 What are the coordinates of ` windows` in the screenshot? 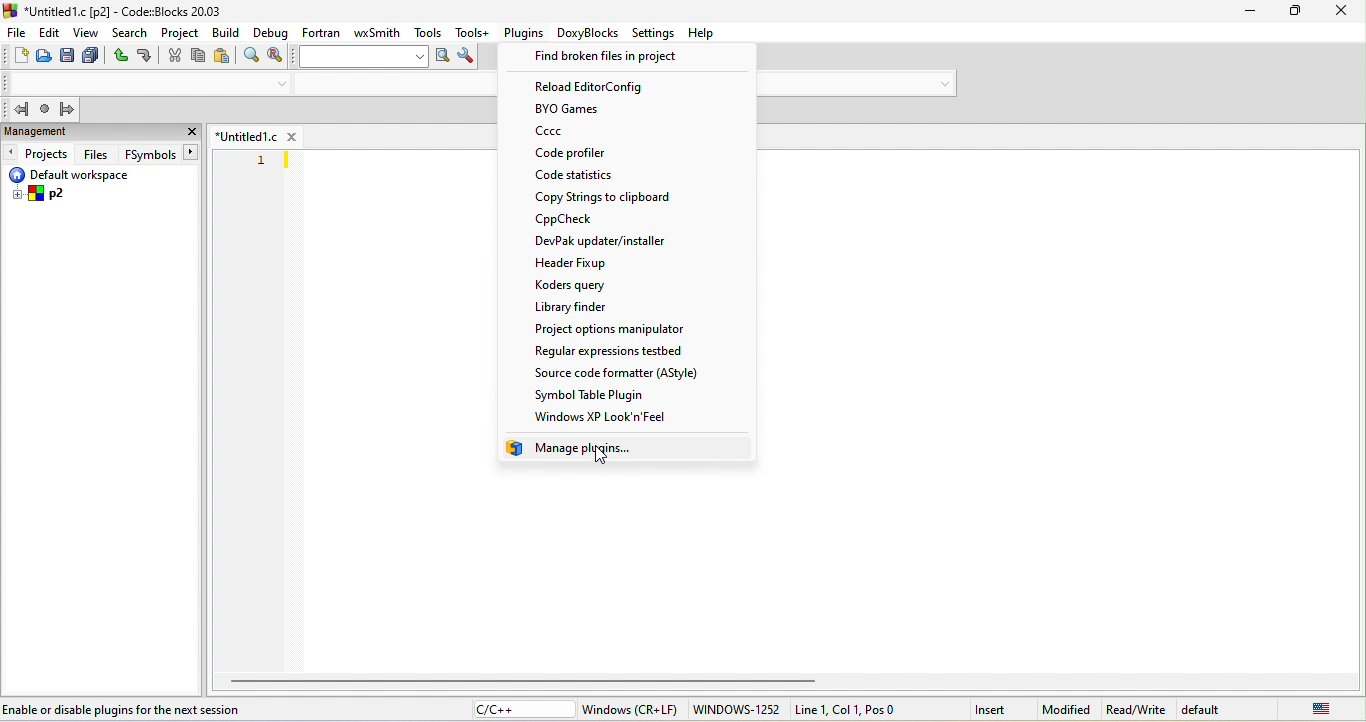 It's located at (630, 711).